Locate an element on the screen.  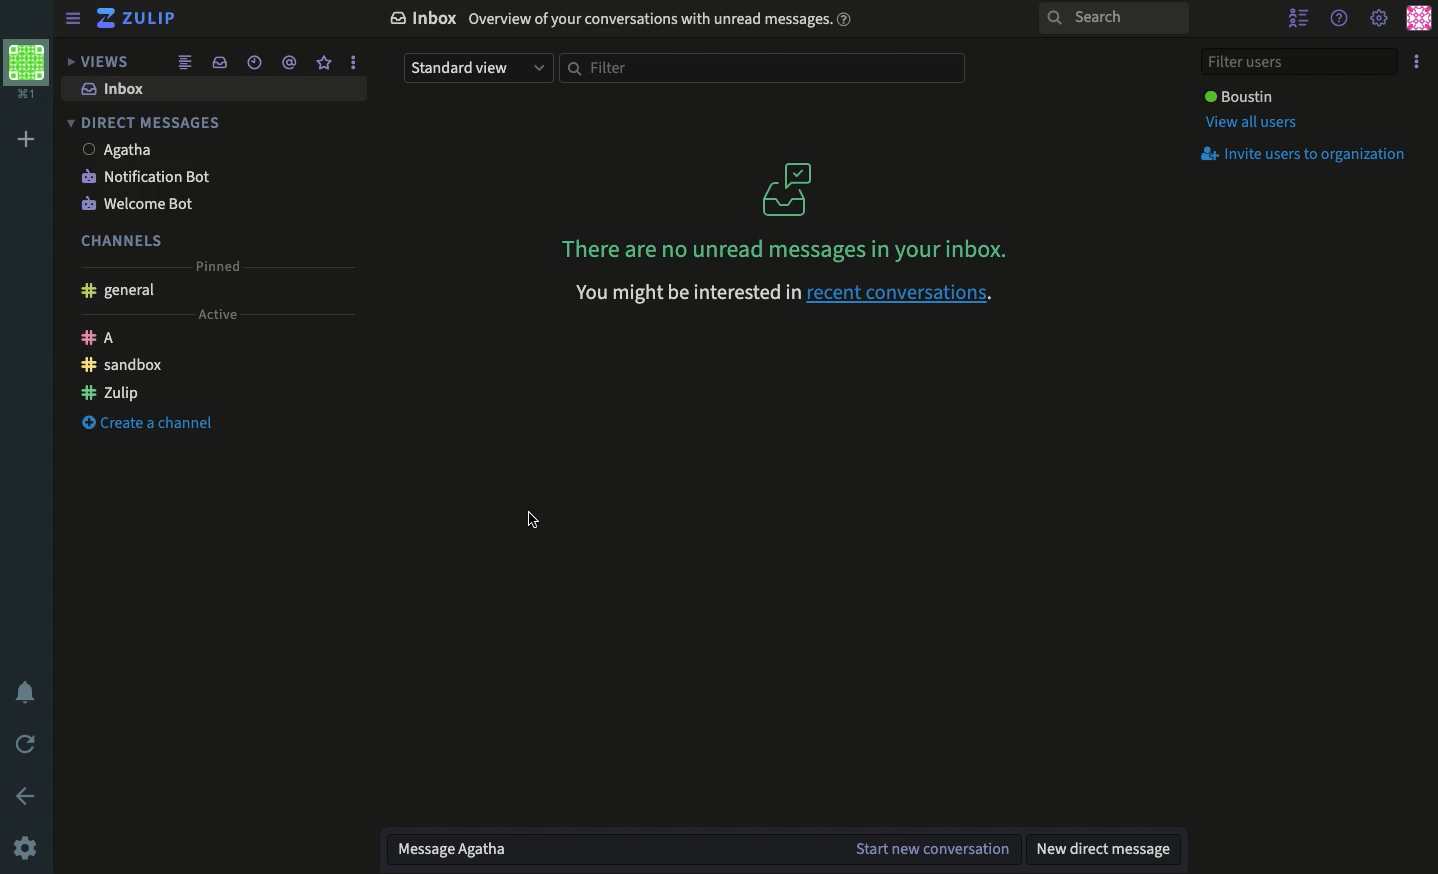
more is located at coordinates (359, 61).